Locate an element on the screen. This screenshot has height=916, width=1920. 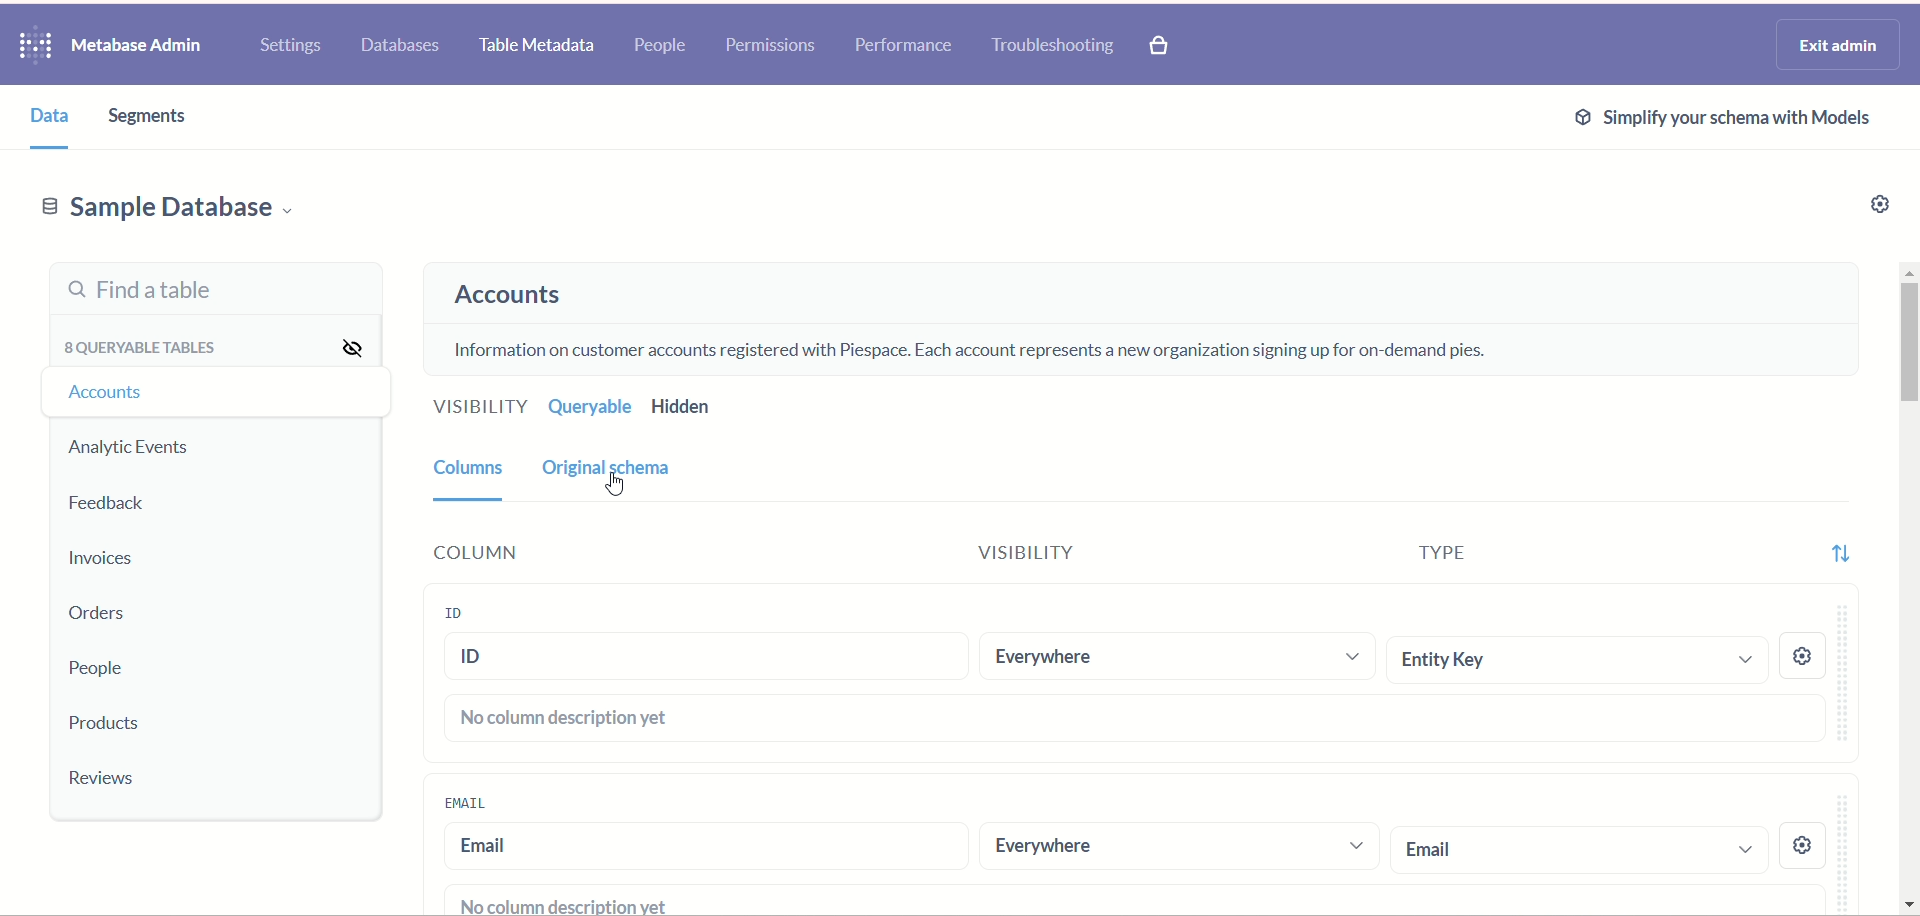
type is located at coordinates (1447, 555).